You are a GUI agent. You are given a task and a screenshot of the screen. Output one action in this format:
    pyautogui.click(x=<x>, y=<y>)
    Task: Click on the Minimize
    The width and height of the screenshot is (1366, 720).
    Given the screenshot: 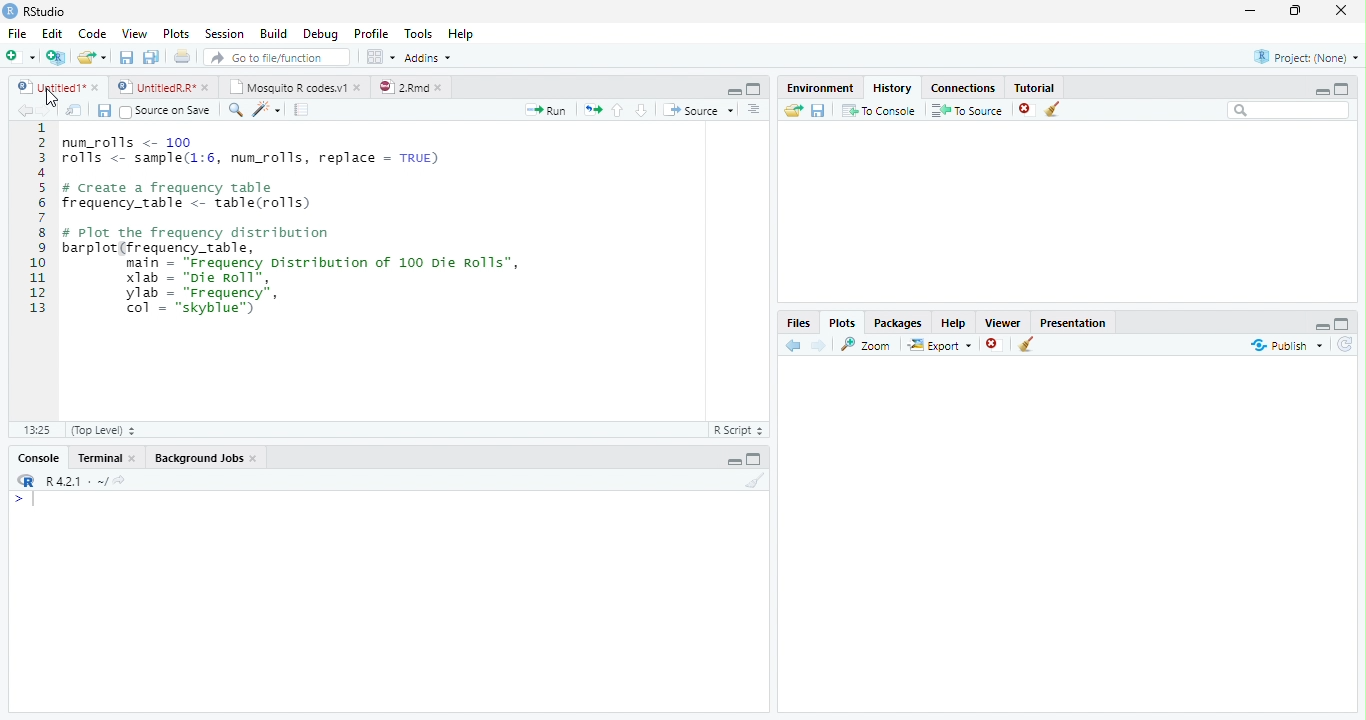 What is the action you would take?
    pyautogui.click(x=1251, y=11)
    